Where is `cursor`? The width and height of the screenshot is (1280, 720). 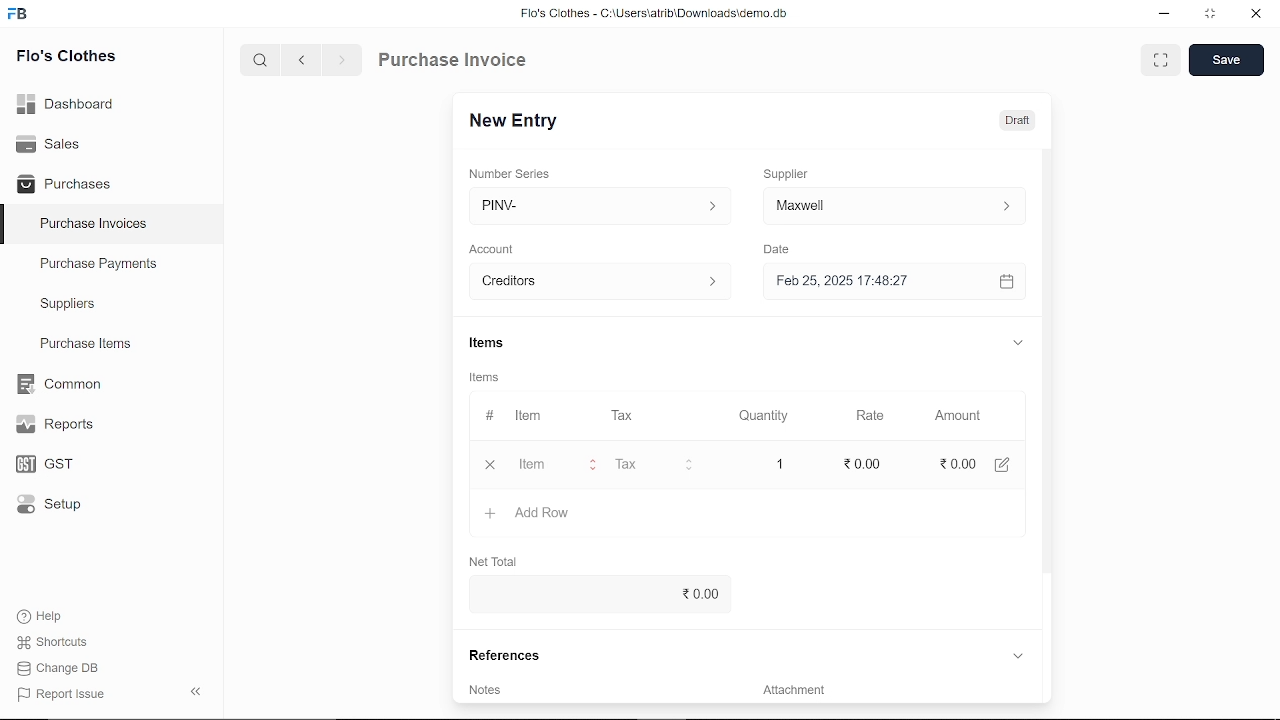
cursor is located at coordinates (543, 464).